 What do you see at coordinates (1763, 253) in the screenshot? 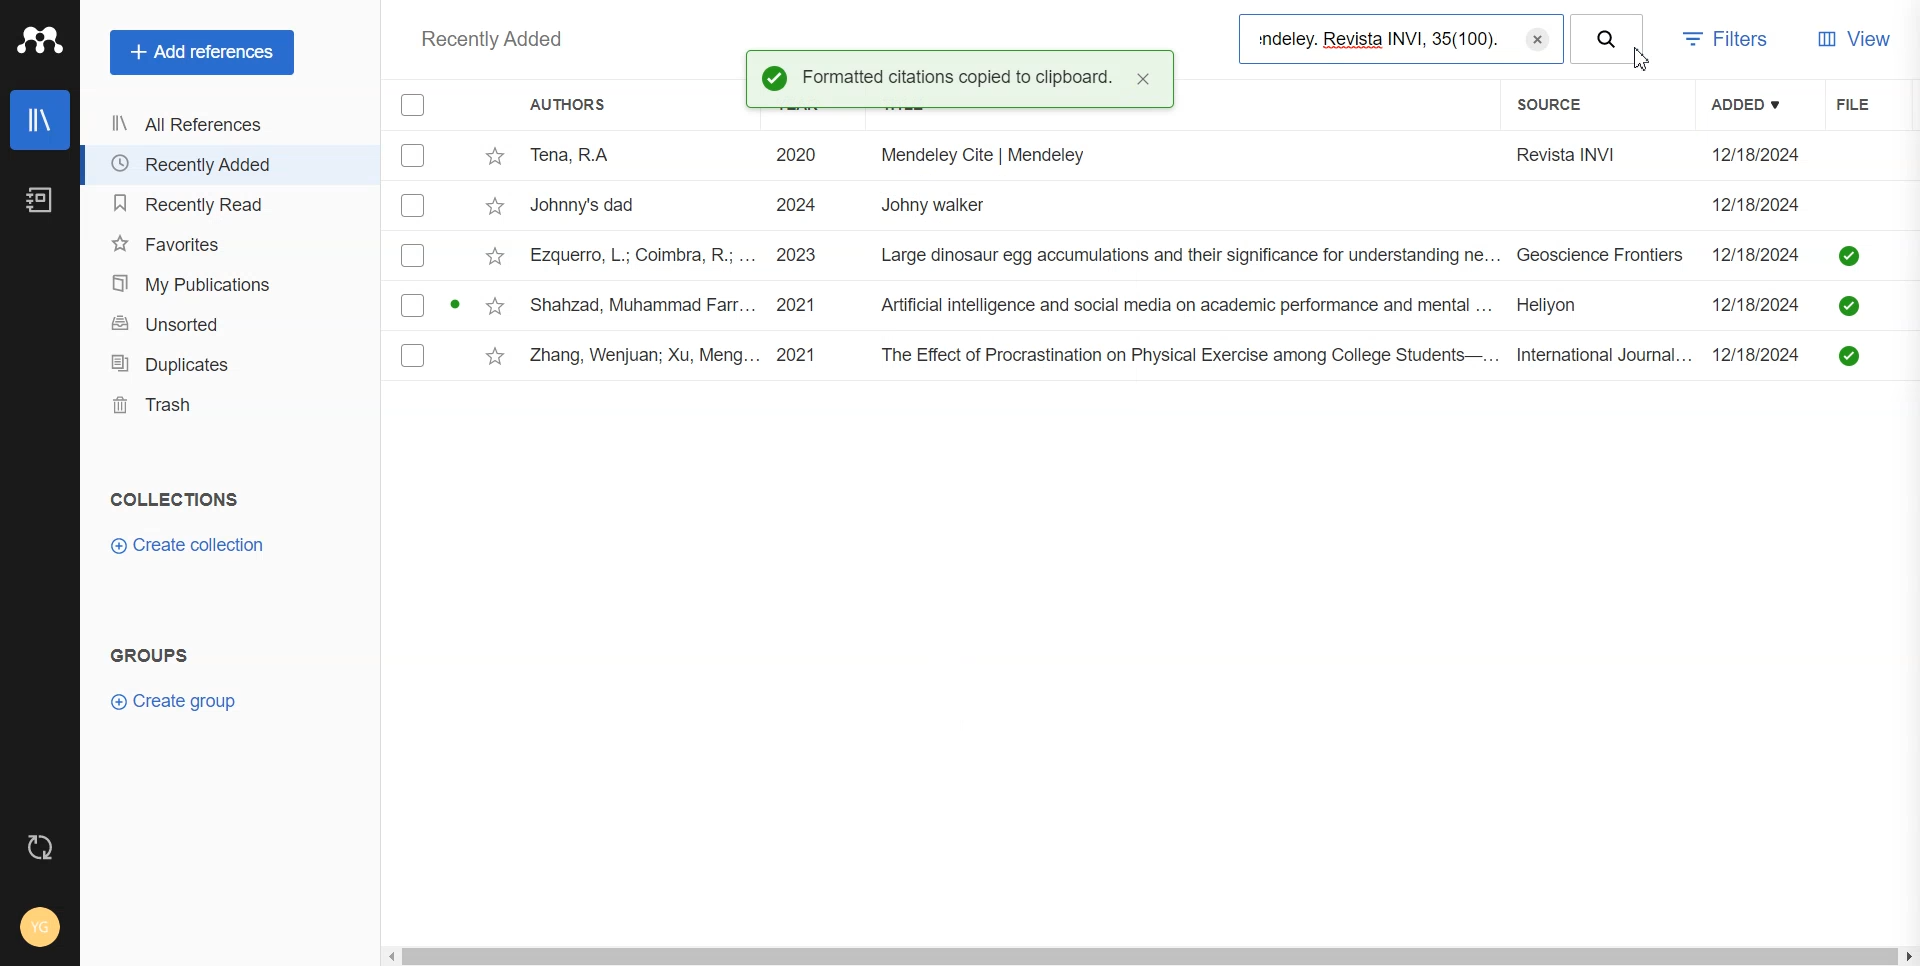
I see `12/18/2024` at bounding box center [1763, 253].